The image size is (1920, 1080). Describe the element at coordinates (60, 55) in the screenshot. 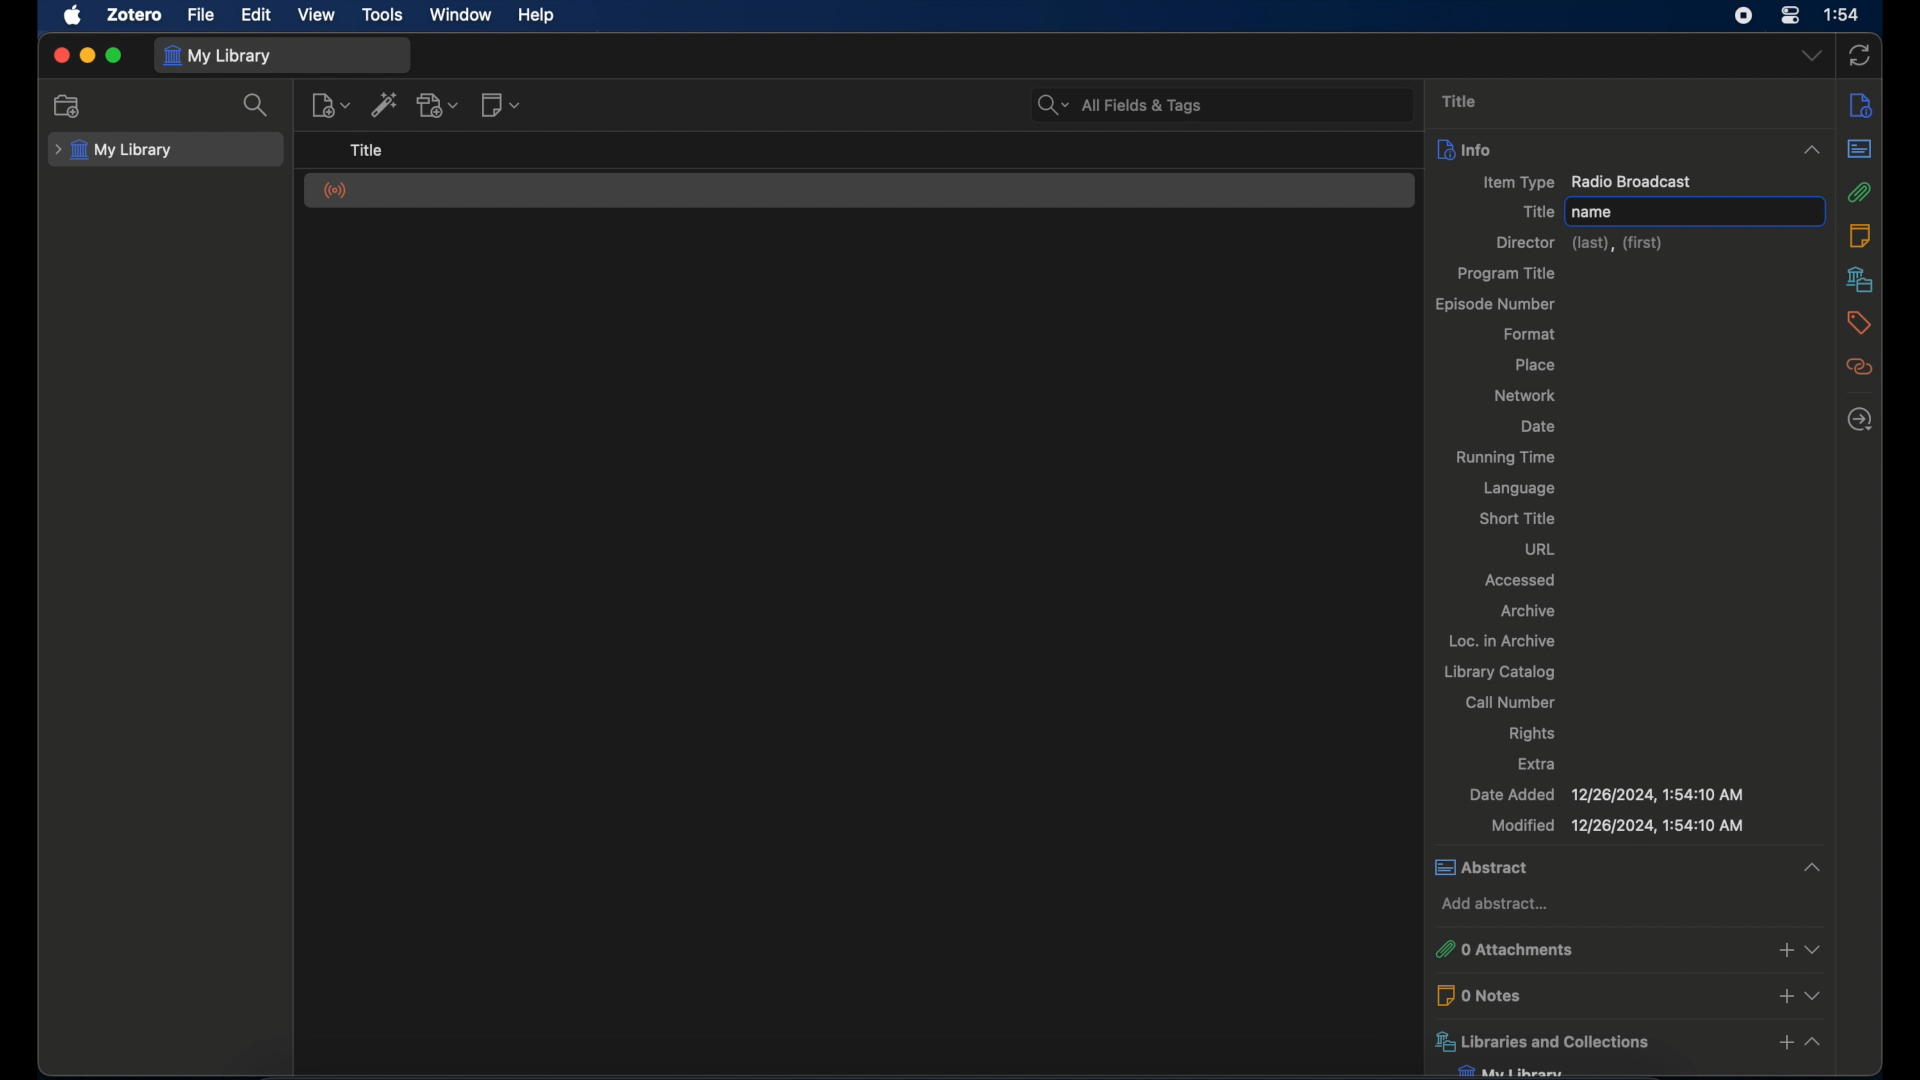

I see `close` at that location.